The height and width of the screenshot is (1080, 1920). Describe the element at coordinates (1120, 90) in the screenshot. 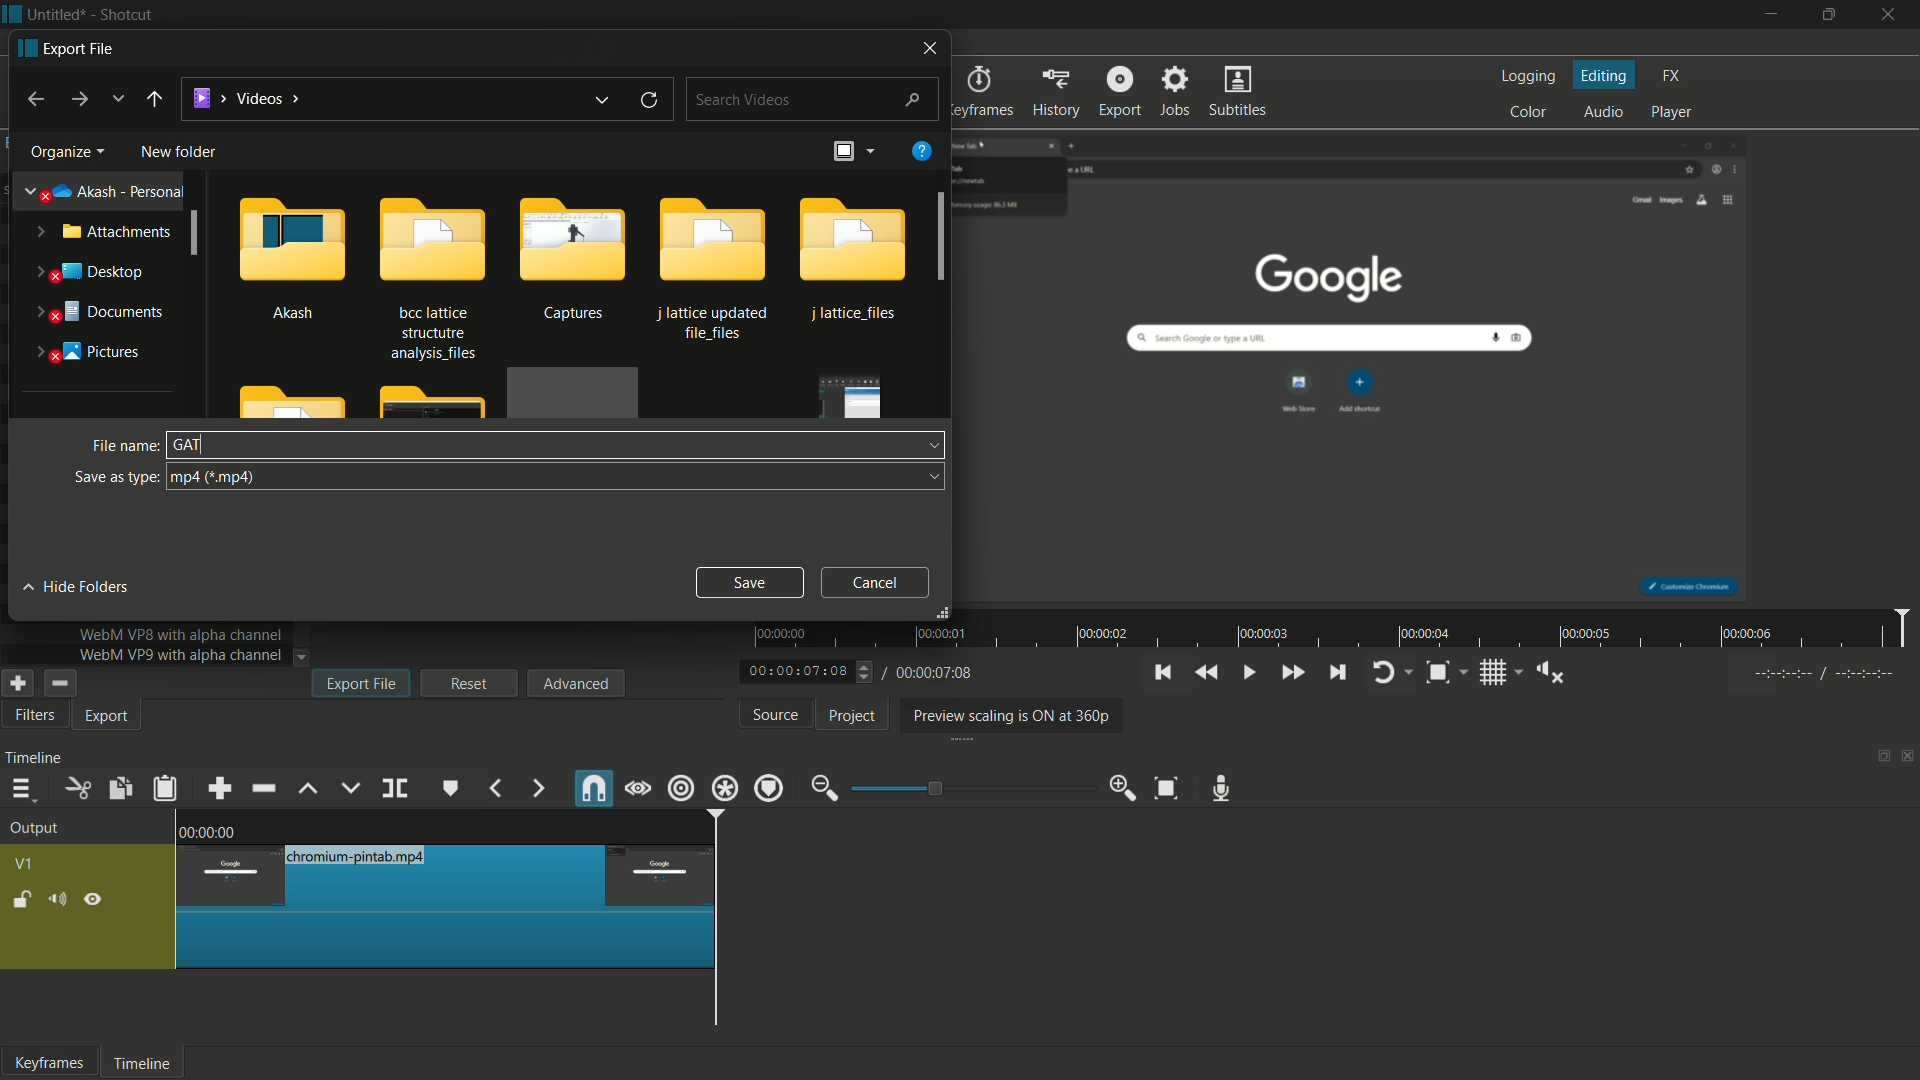

I see `export` at that location.